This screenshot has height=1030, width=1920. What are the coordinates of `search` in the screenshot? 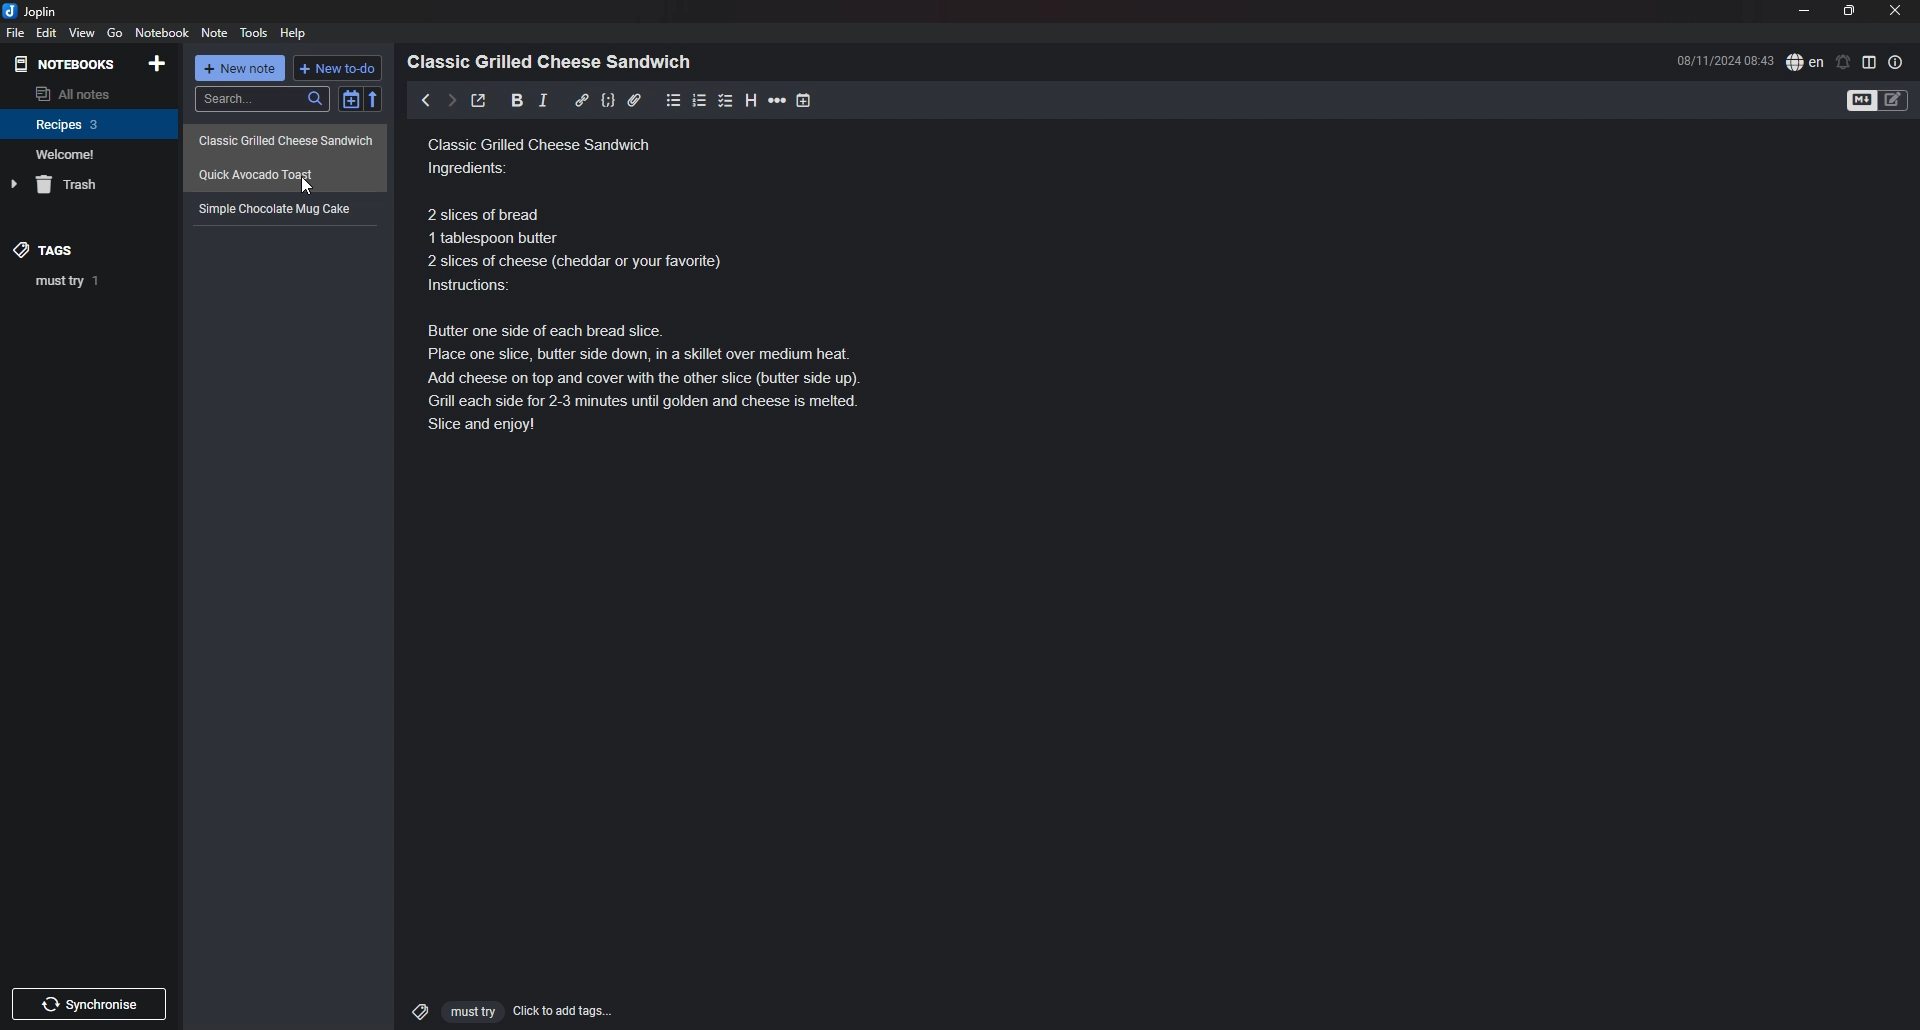 It's located at (262, 99).